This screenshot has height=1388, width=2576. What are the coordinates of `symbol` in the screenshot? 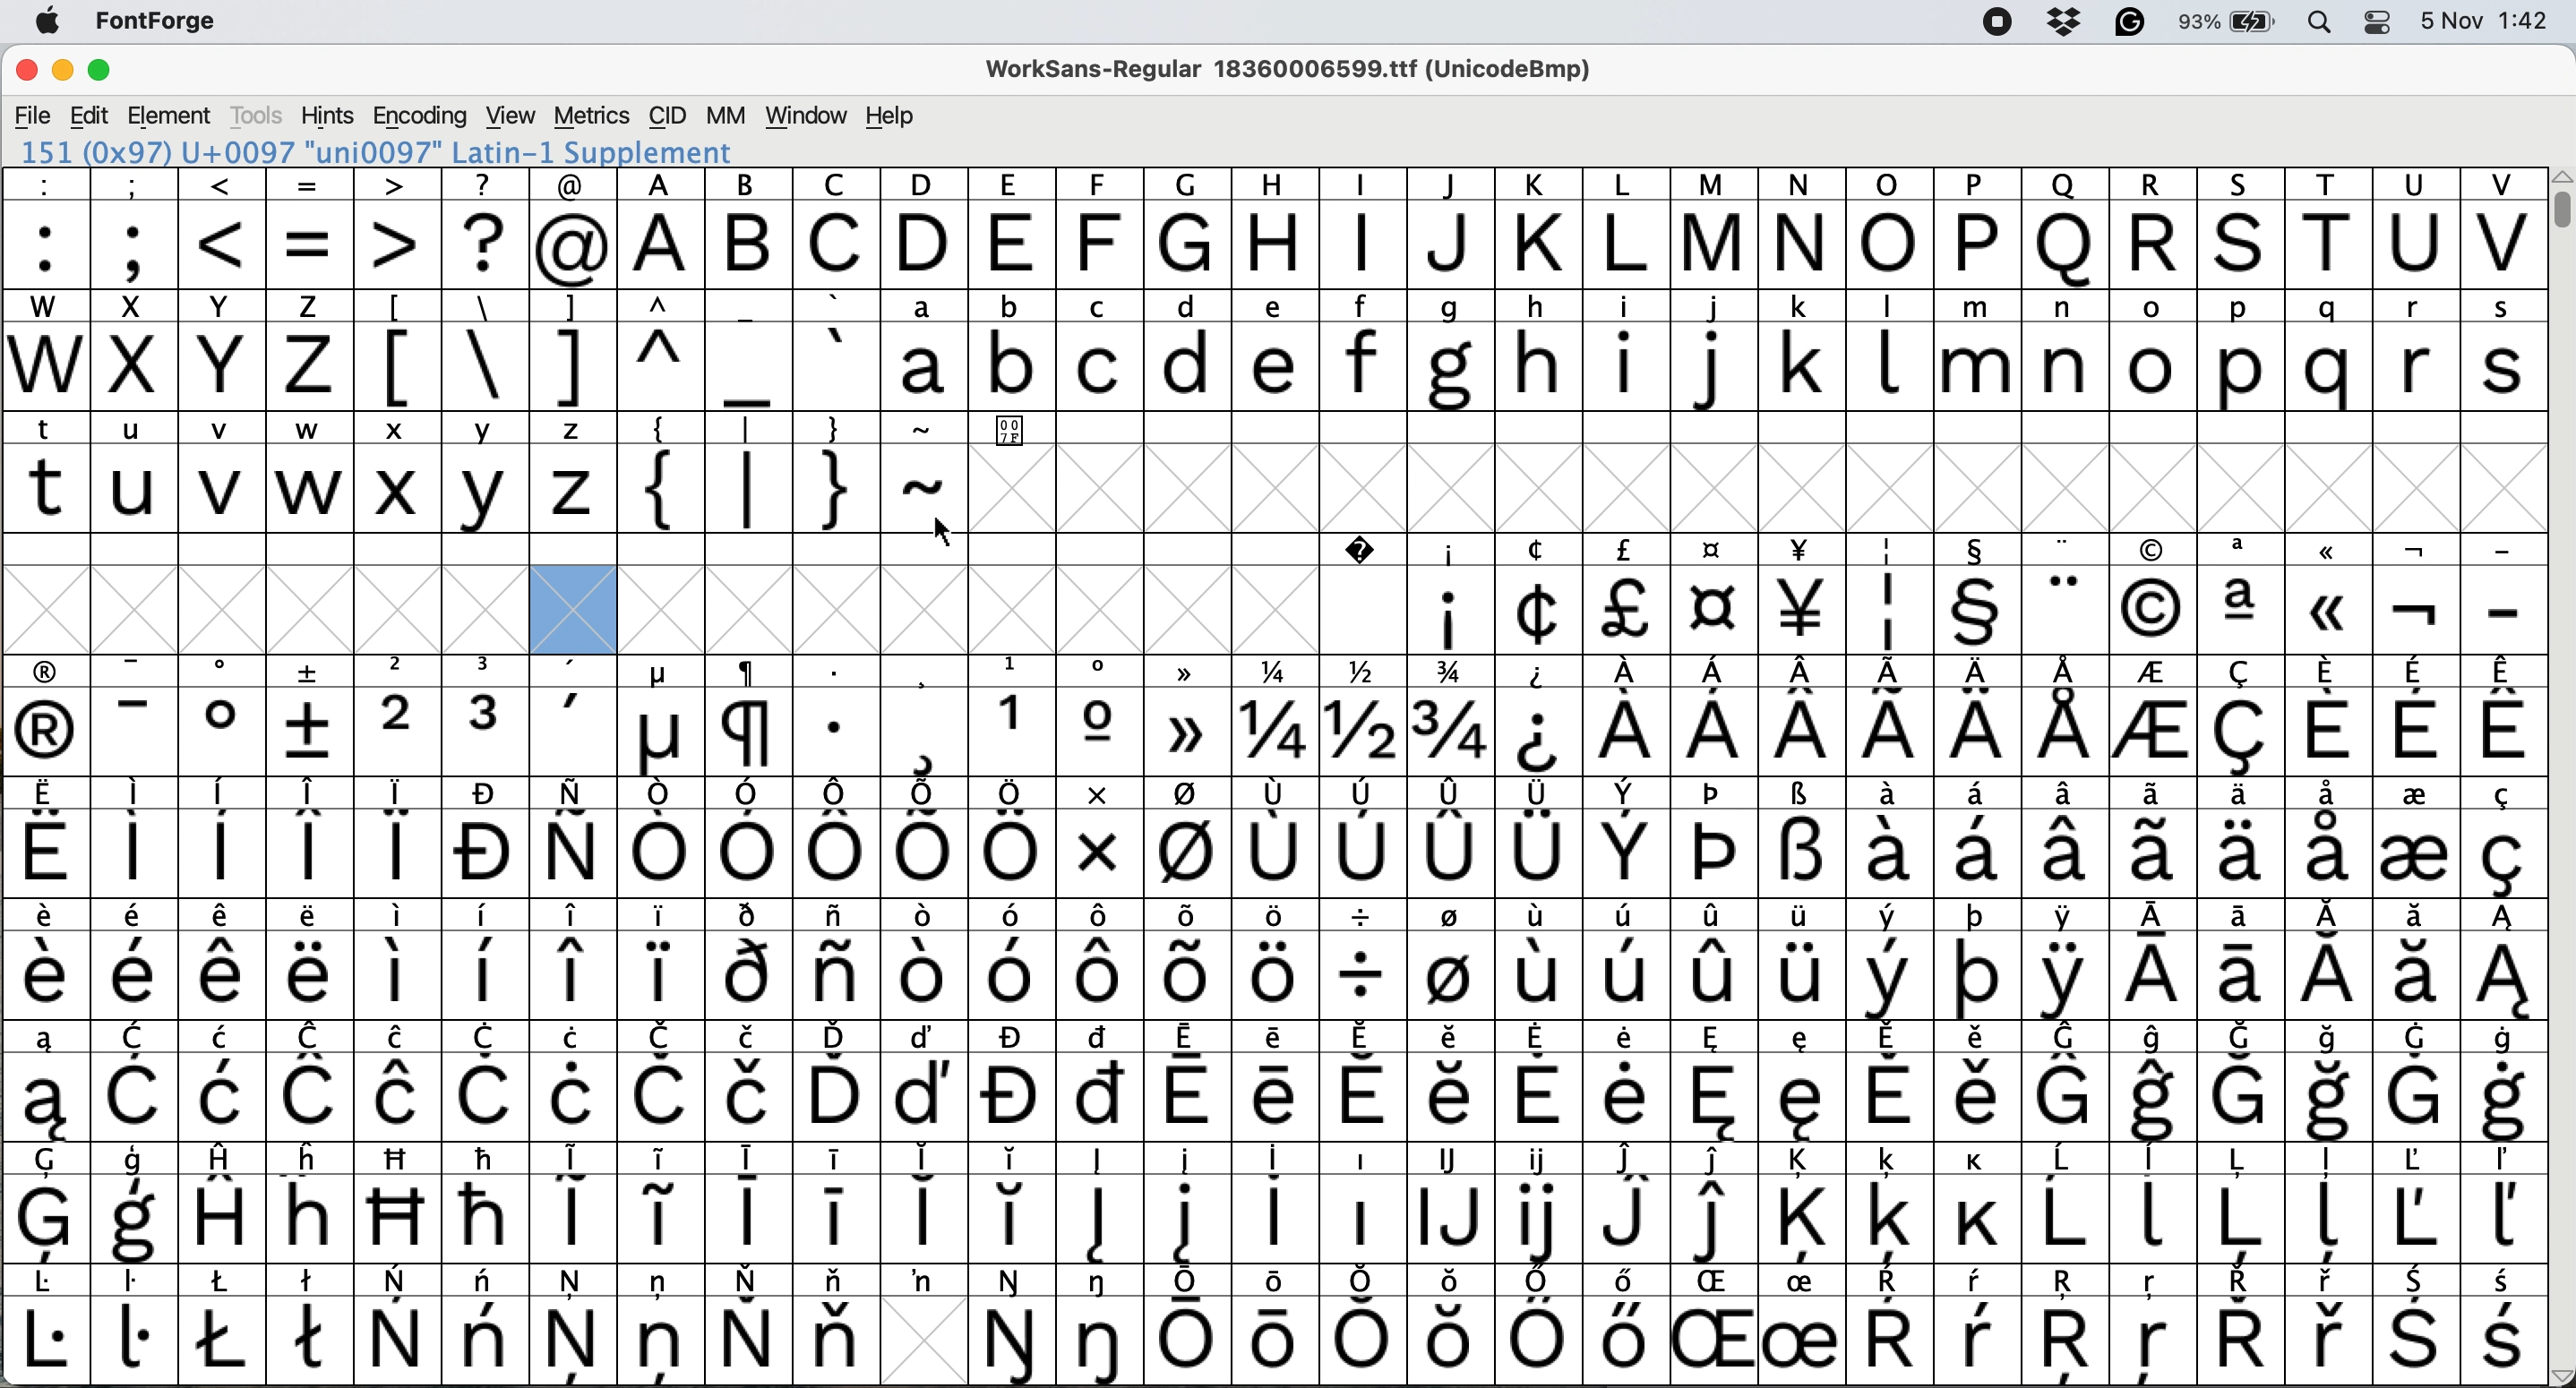 It's located at (1189, 958).